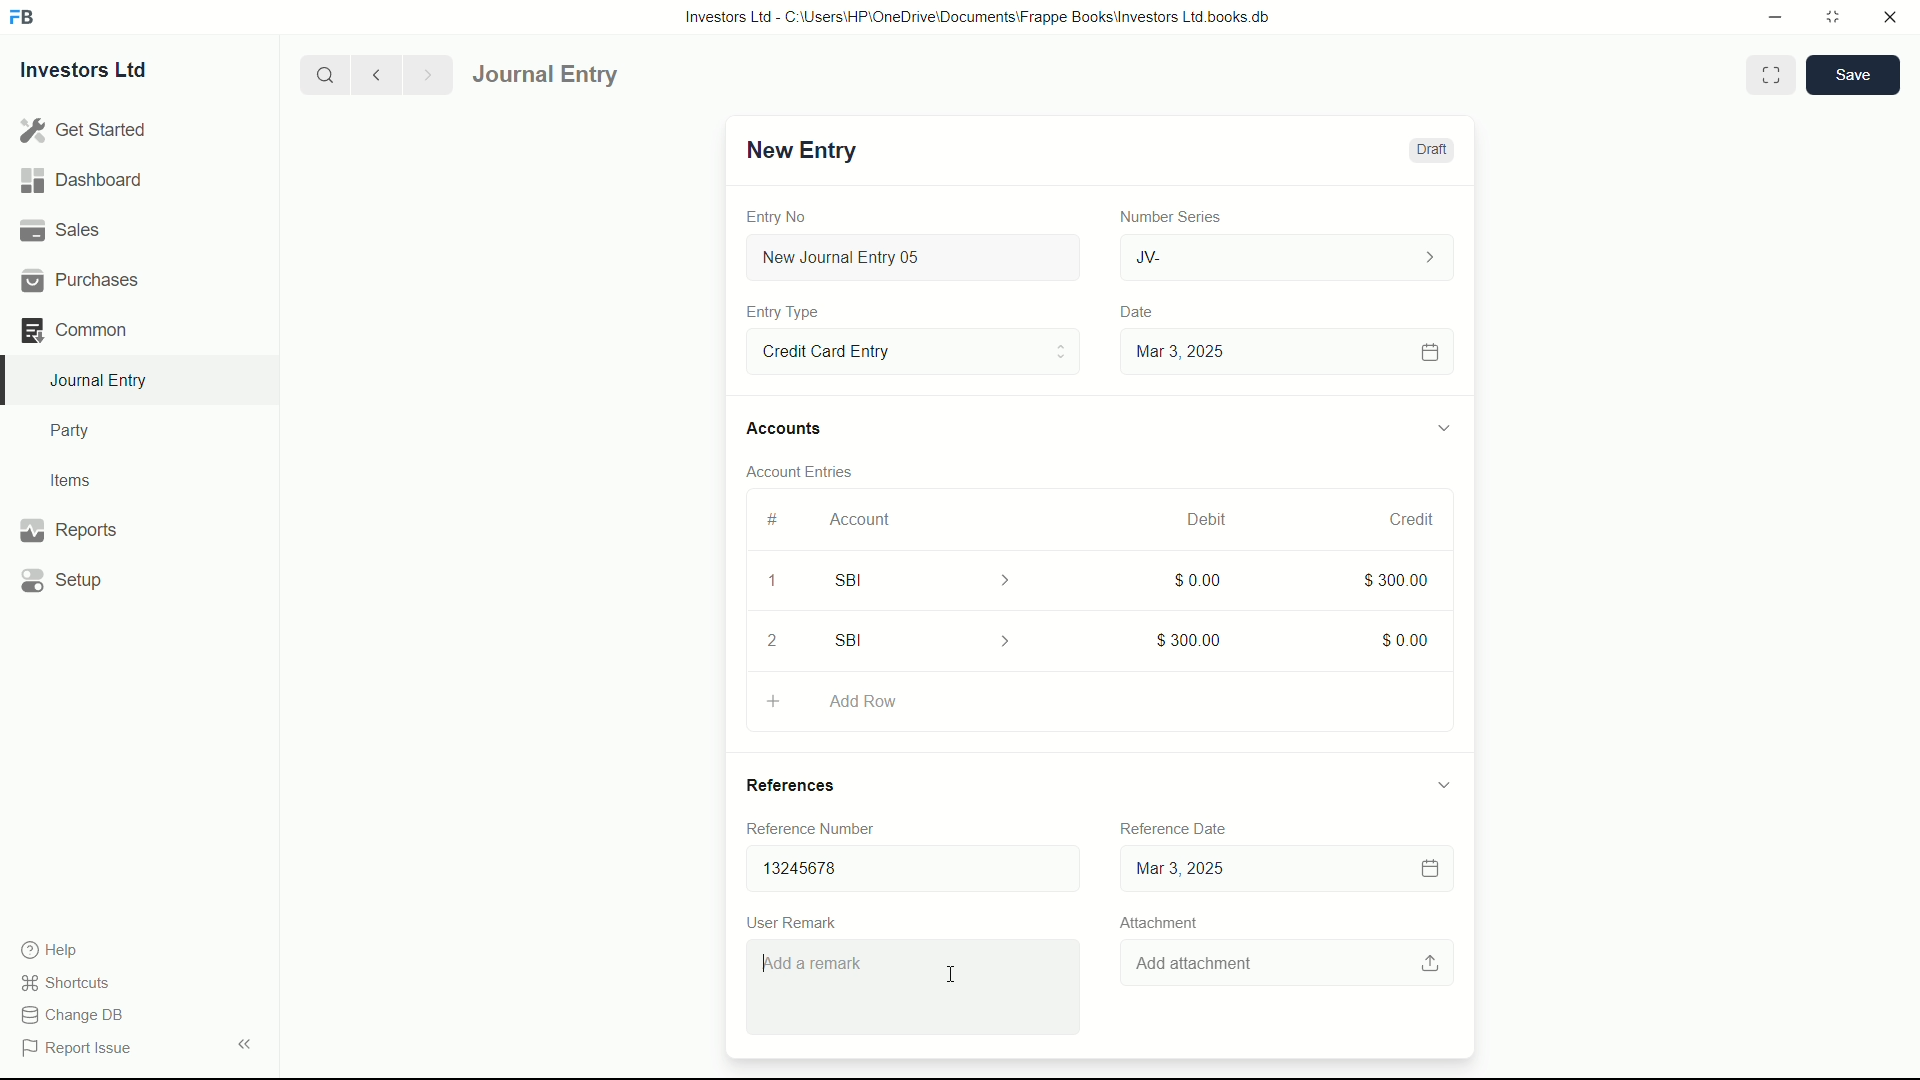 This screenshot has width=1920, height=1080. What do you see at coordinates (810, 785) in the screenshot?
I see `References` at bounding box center [810, 785].